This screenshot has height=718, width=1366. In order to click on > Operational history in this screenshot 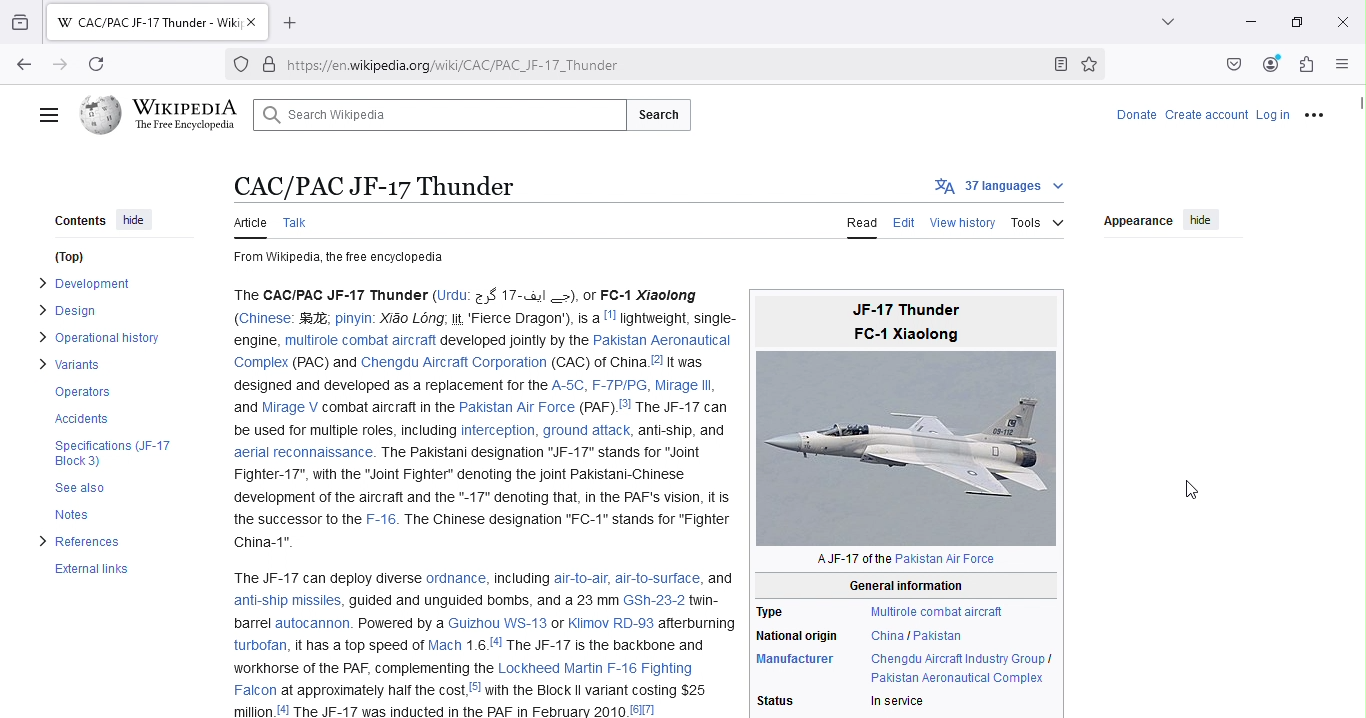, I will do `click(92, 336)`.